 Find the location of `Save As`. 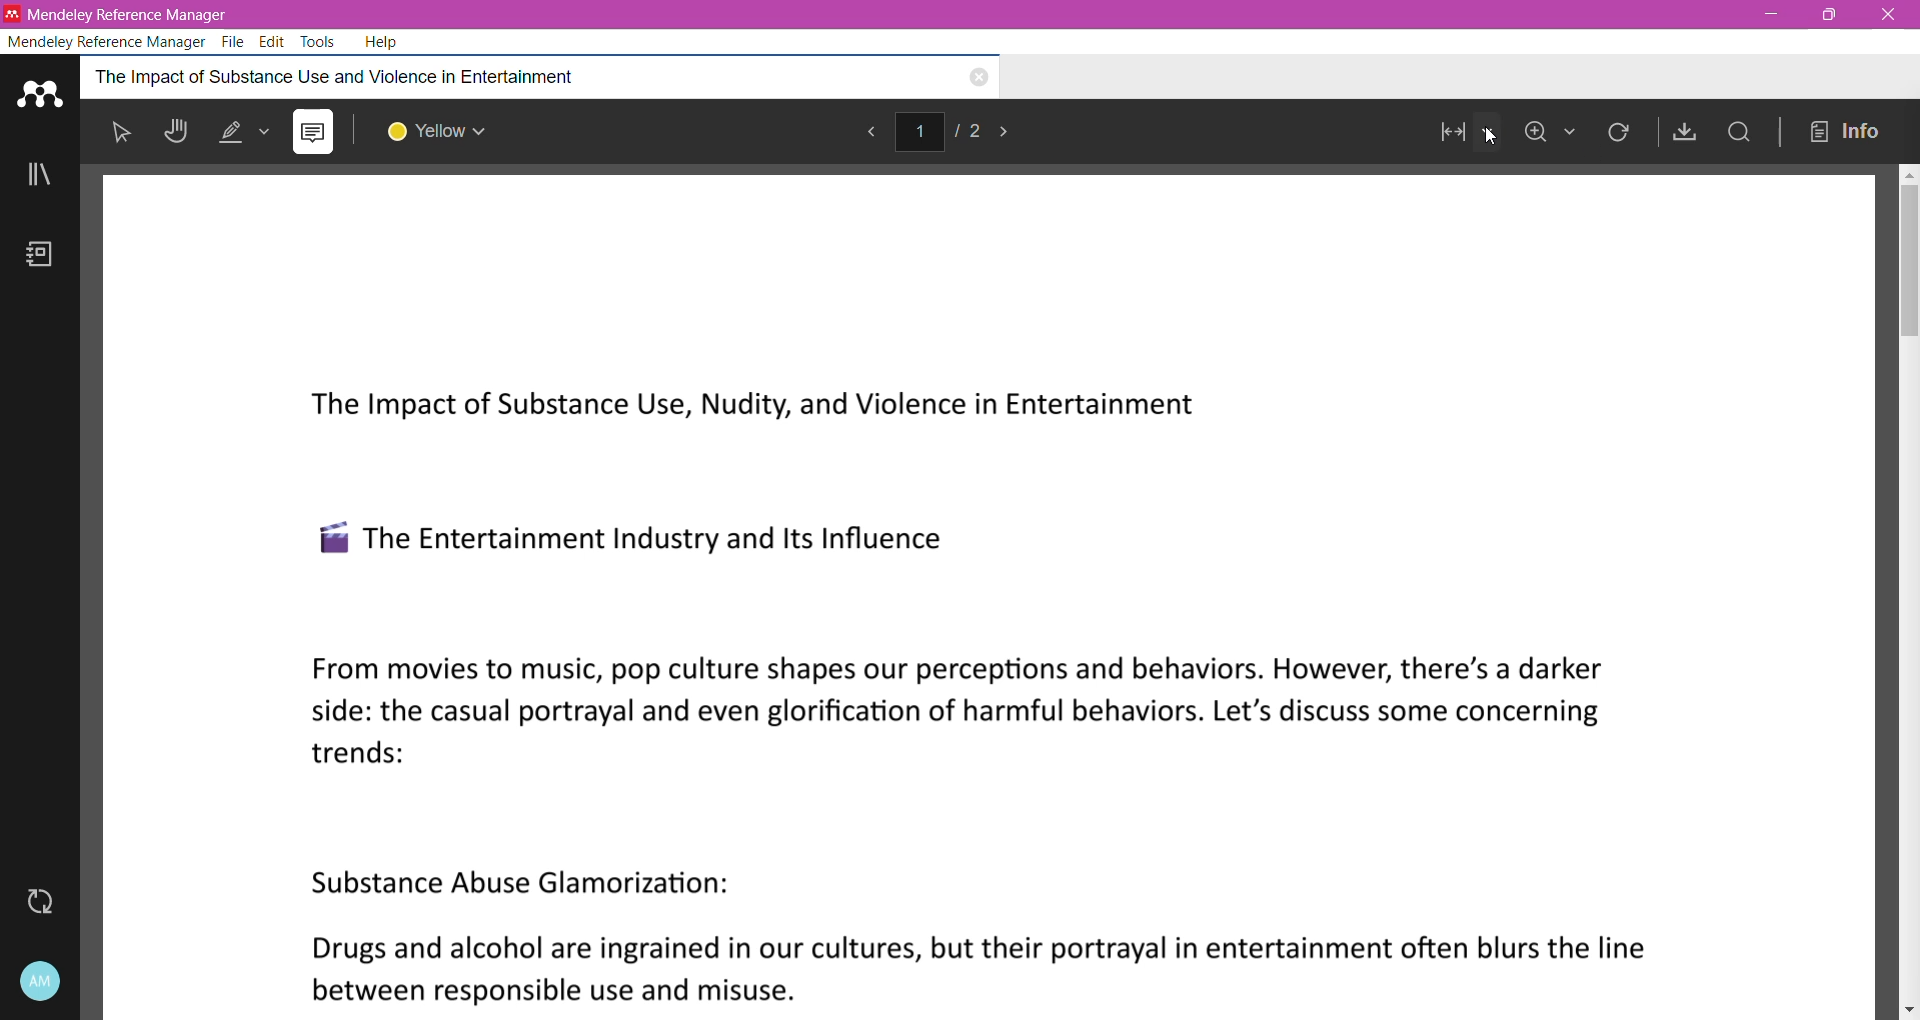

Save As is located at coordinates (1681, 131).